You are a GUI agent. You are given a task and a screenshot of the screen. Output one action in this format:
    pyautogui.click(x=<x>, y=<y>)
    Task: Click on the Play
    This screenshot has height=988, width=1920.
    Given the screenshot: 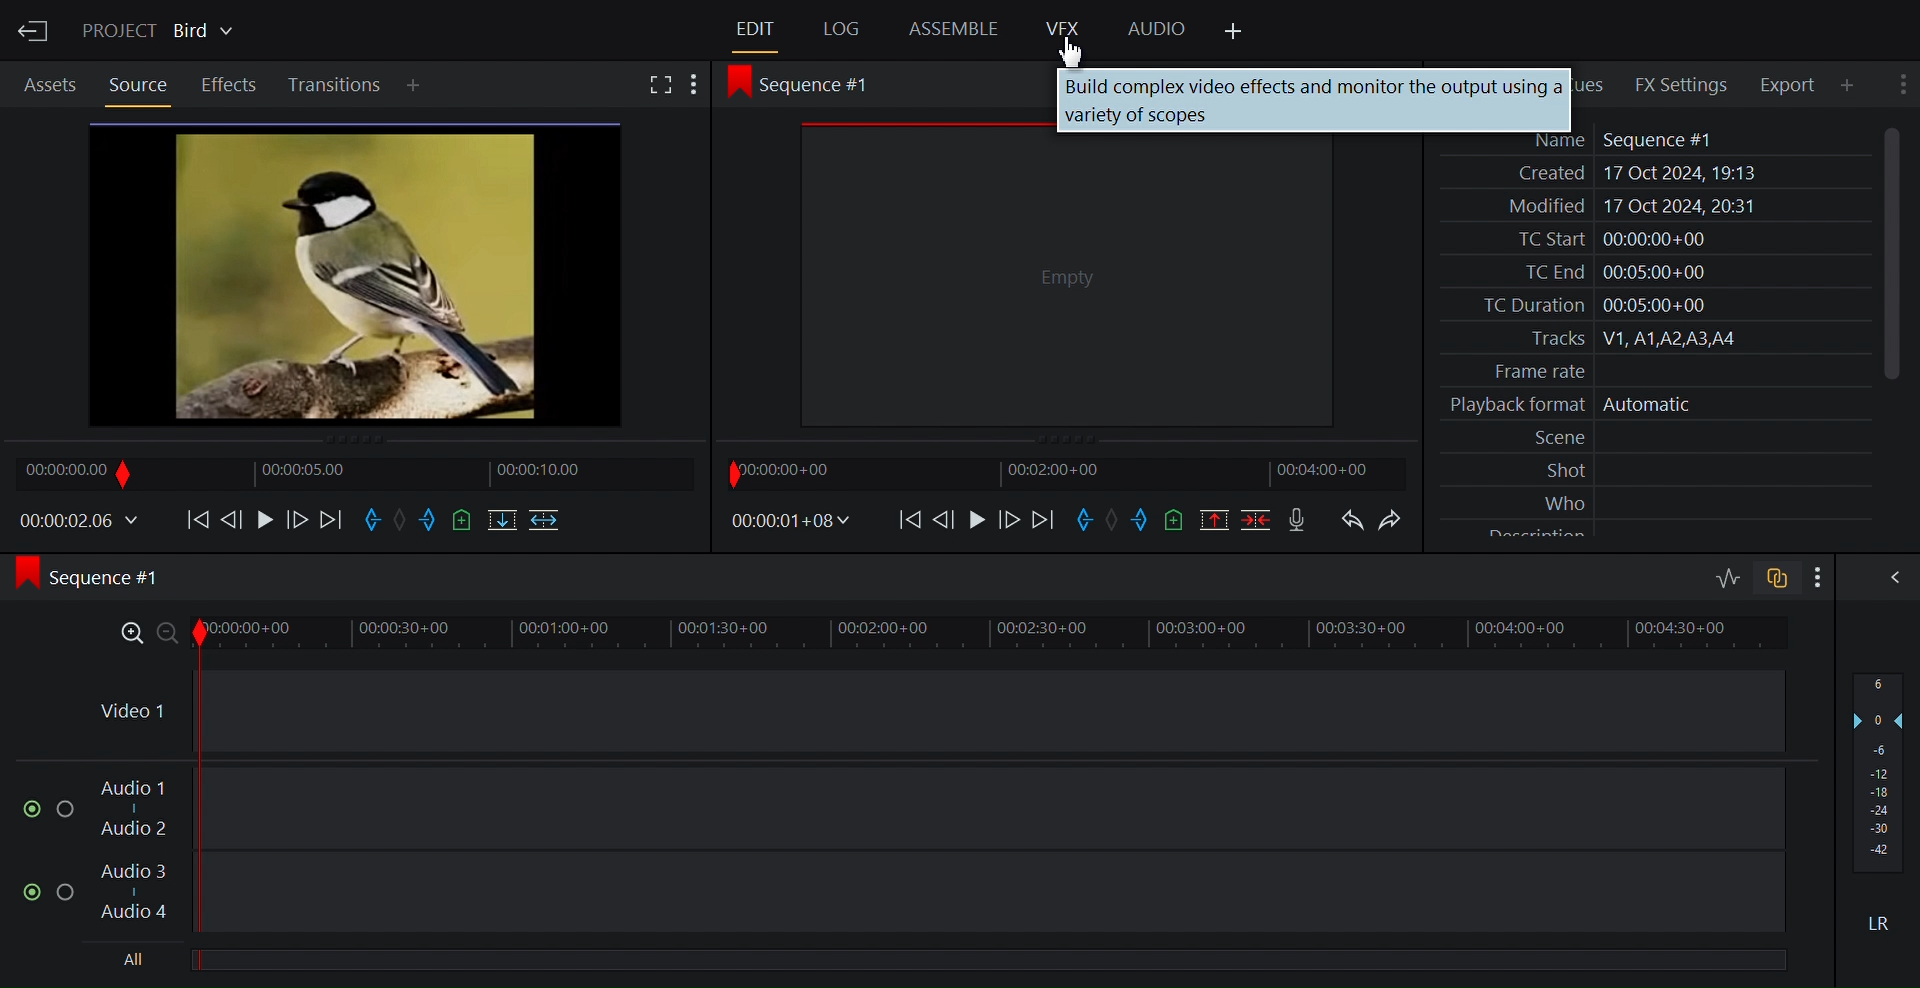 What is the action you would take?
    pyautogui.click(x=979, y=518)
    